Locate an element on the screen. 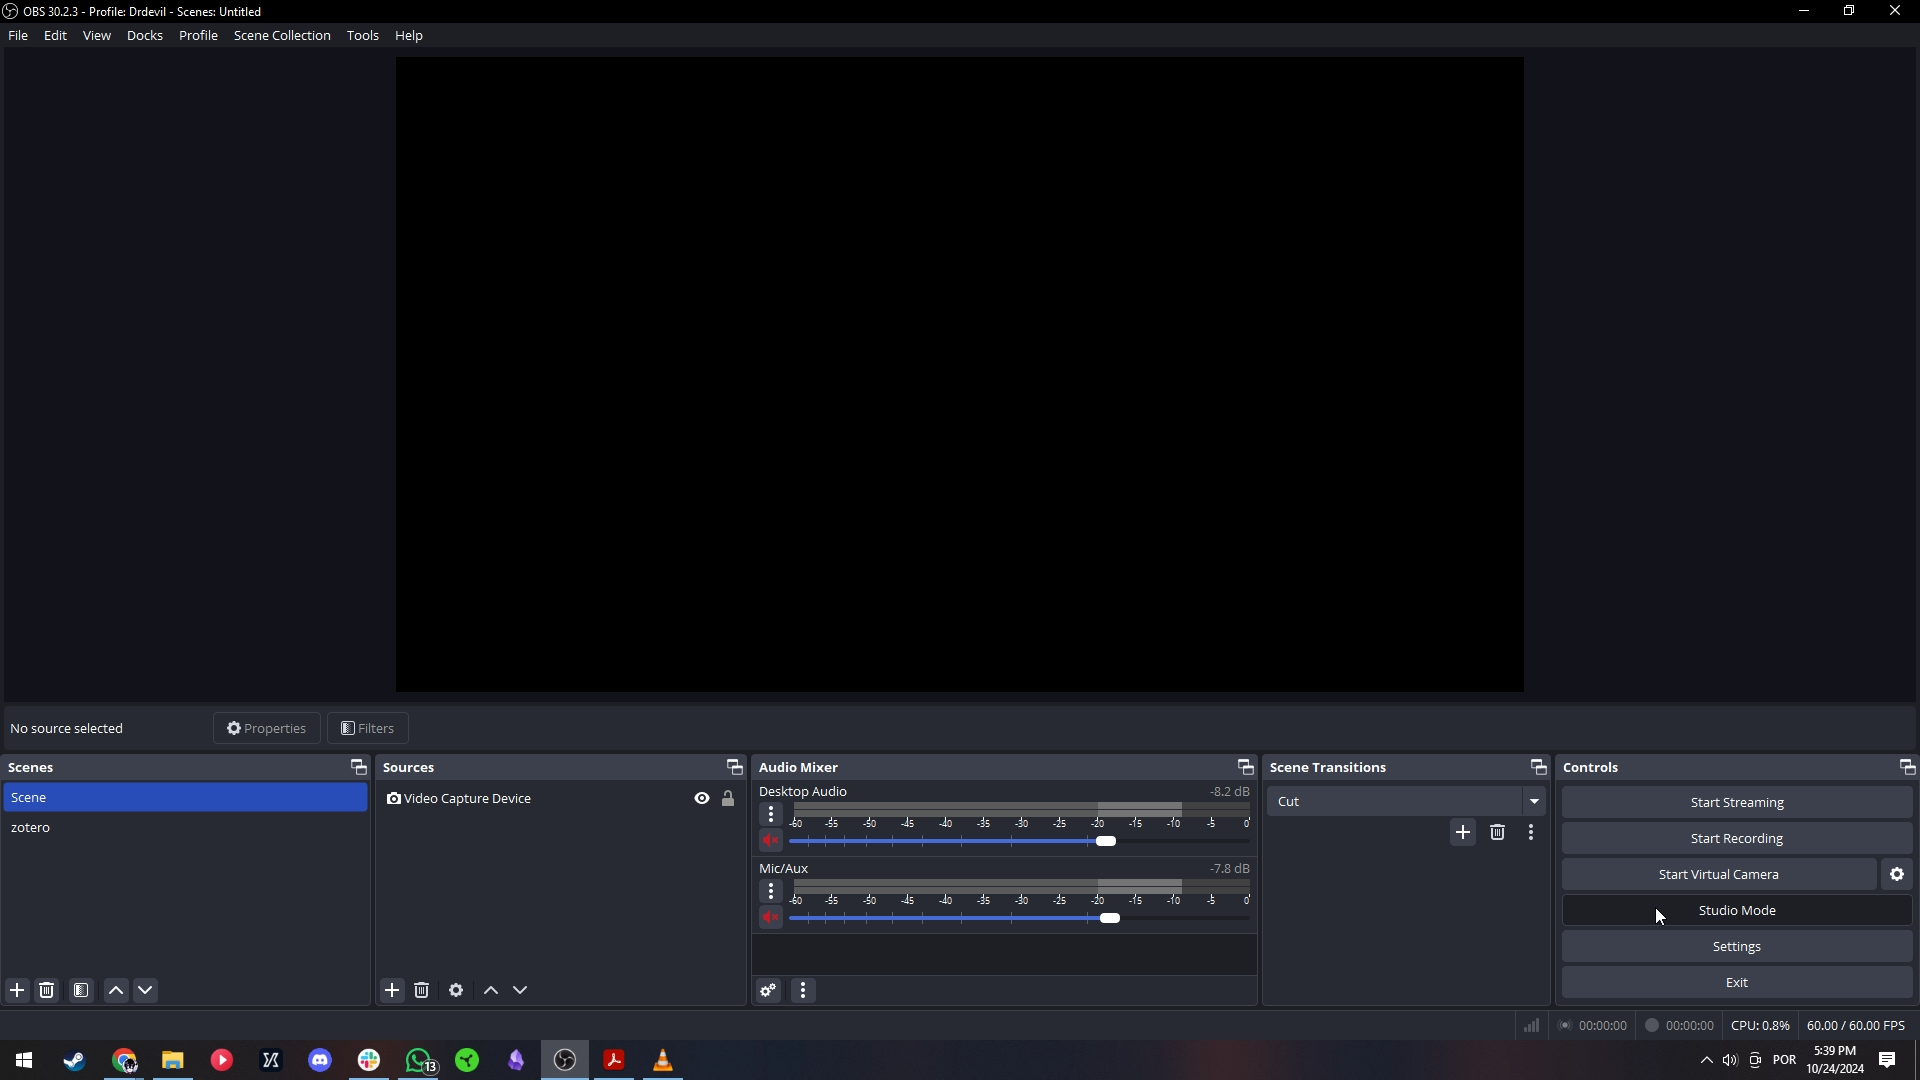 This screenshot has width=1920, height=1080. Selected source is located at coordinates (72, 729).